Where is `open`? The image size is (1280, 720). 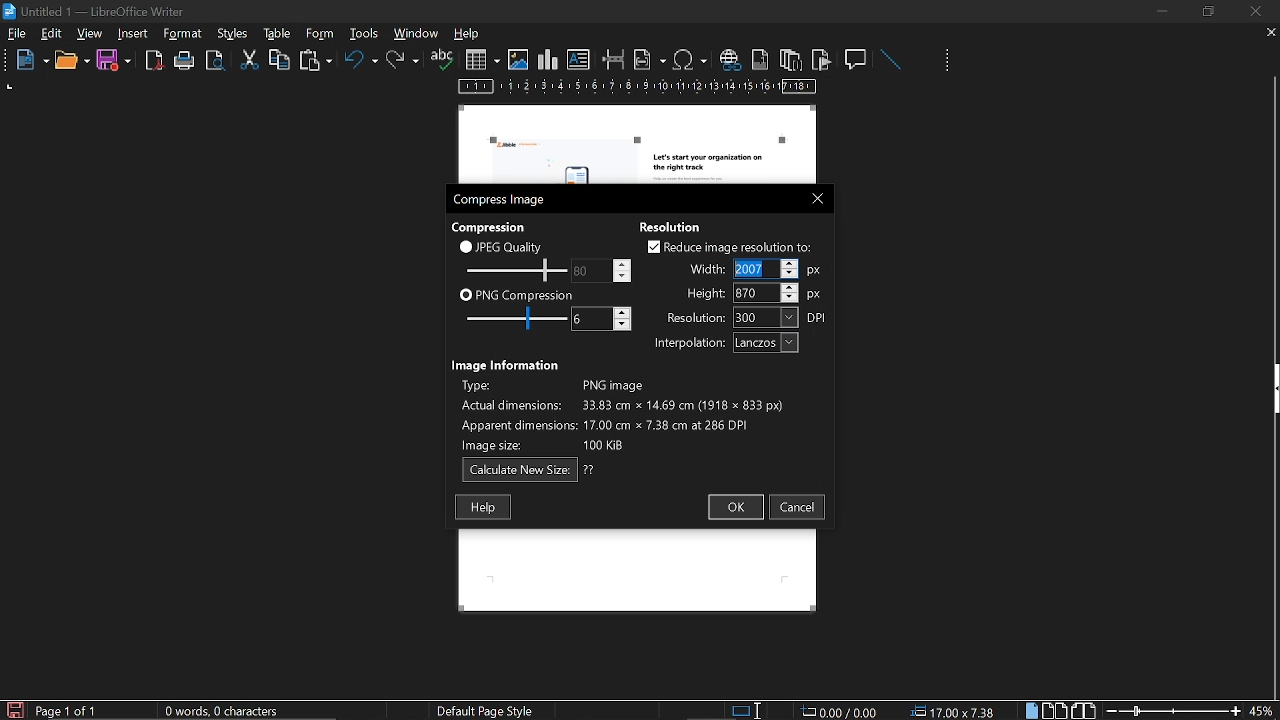 open is located at coordinates (71, 61).